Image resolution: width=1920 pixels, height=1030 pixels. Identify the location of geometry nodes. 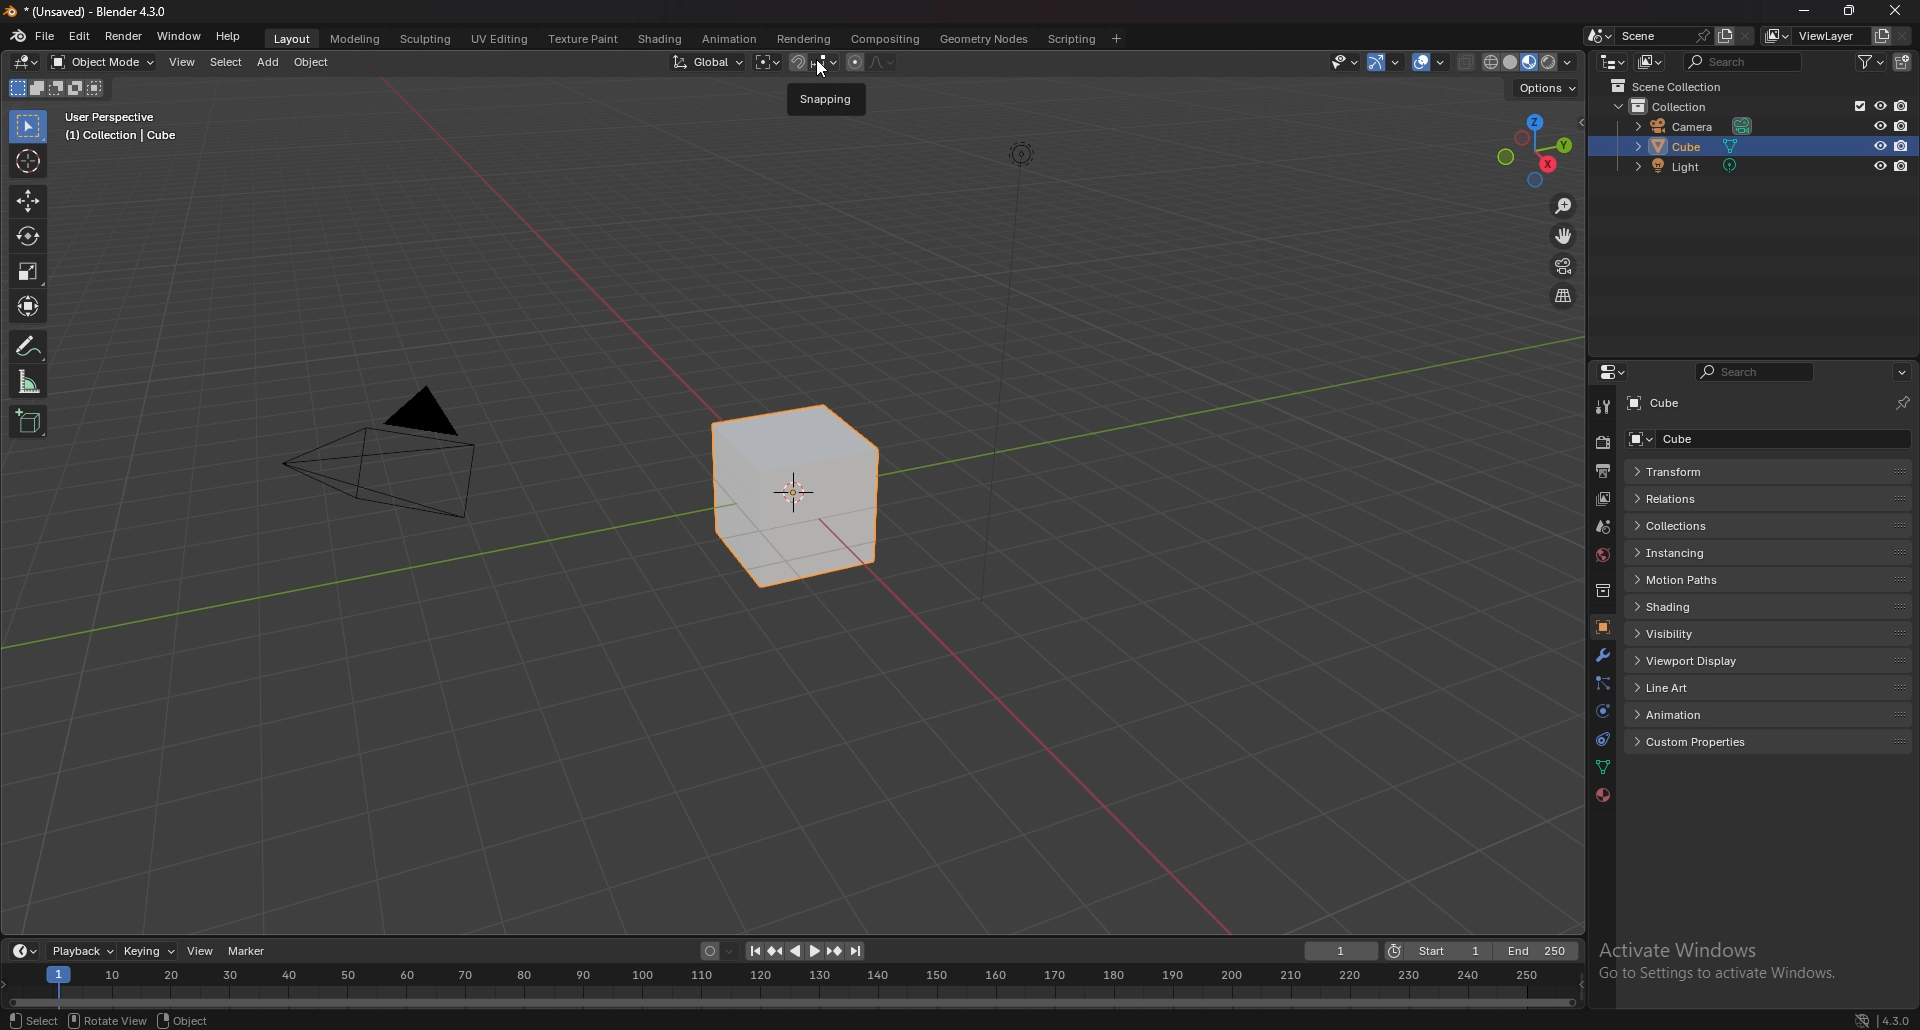
(986, 38).